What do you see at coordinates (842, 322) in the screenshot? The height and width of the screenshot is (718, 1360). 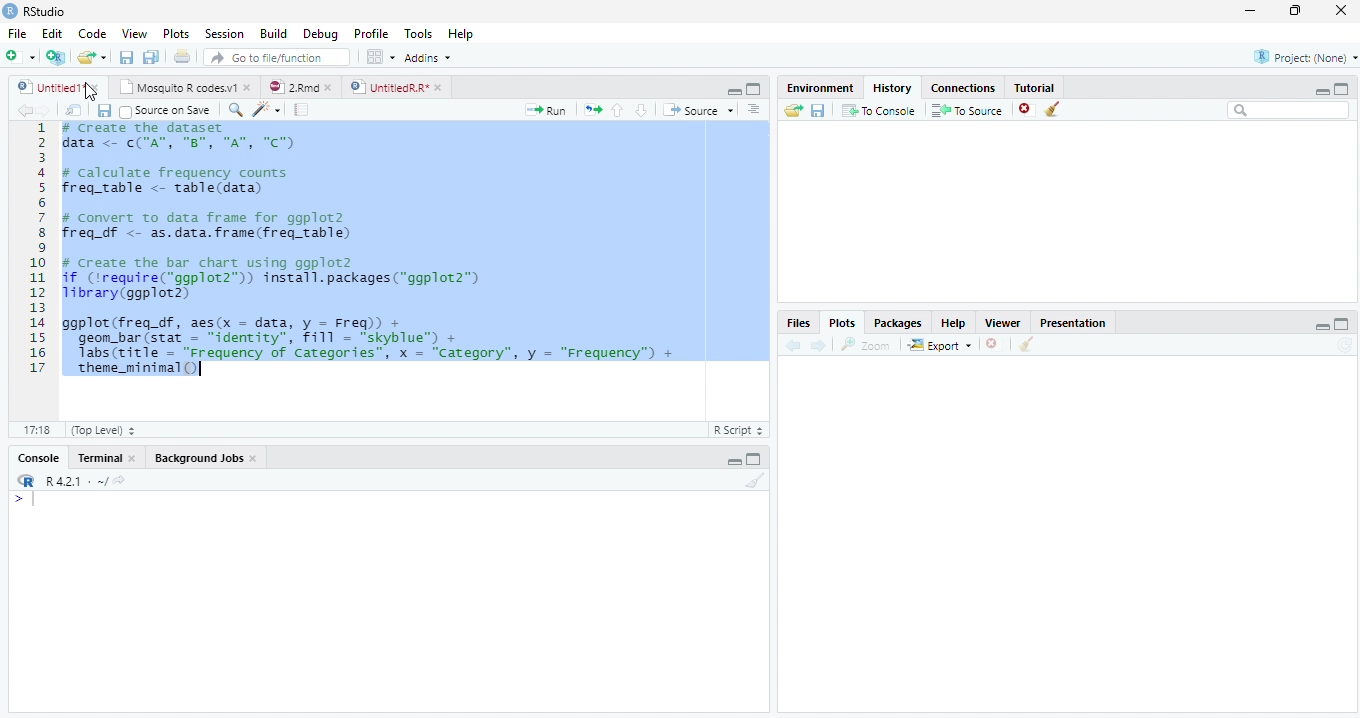 I see `Plots` at bounding box center [842, 322].